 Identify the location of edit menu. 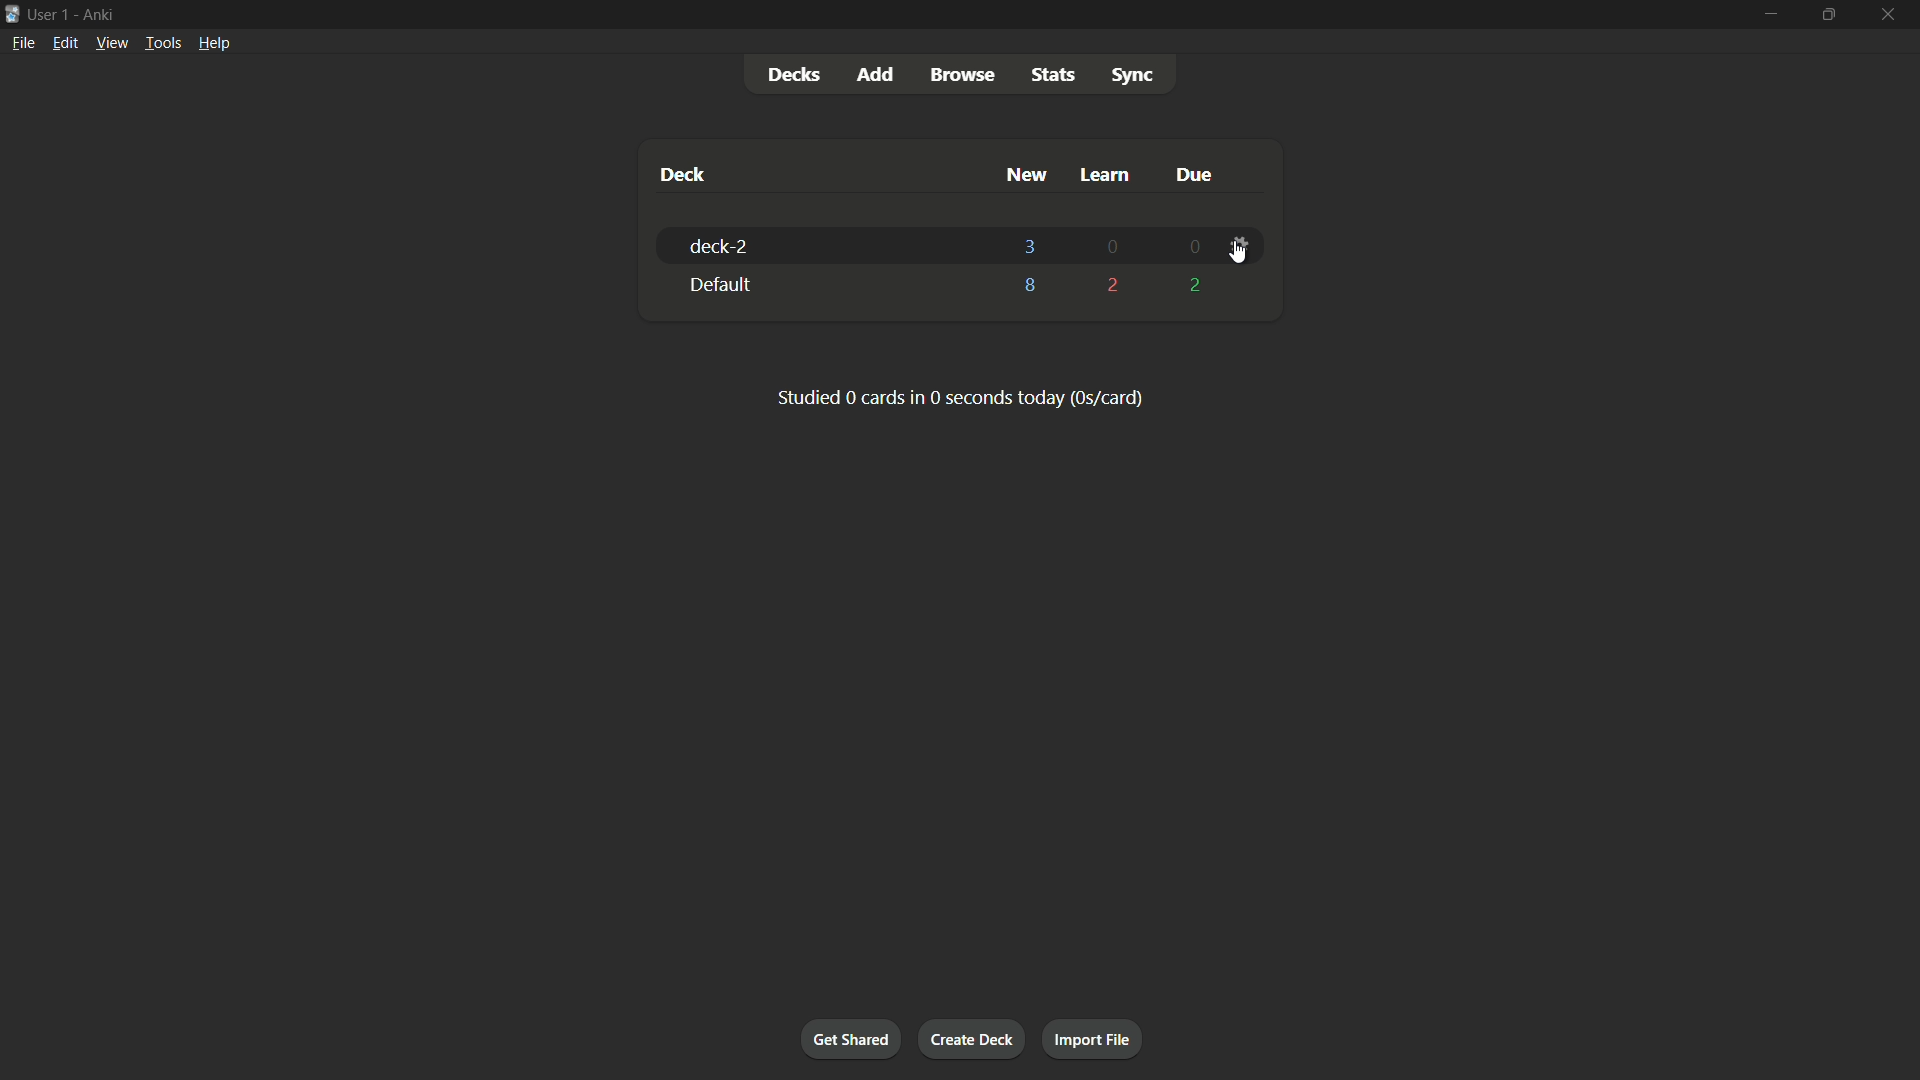
(65, 43).